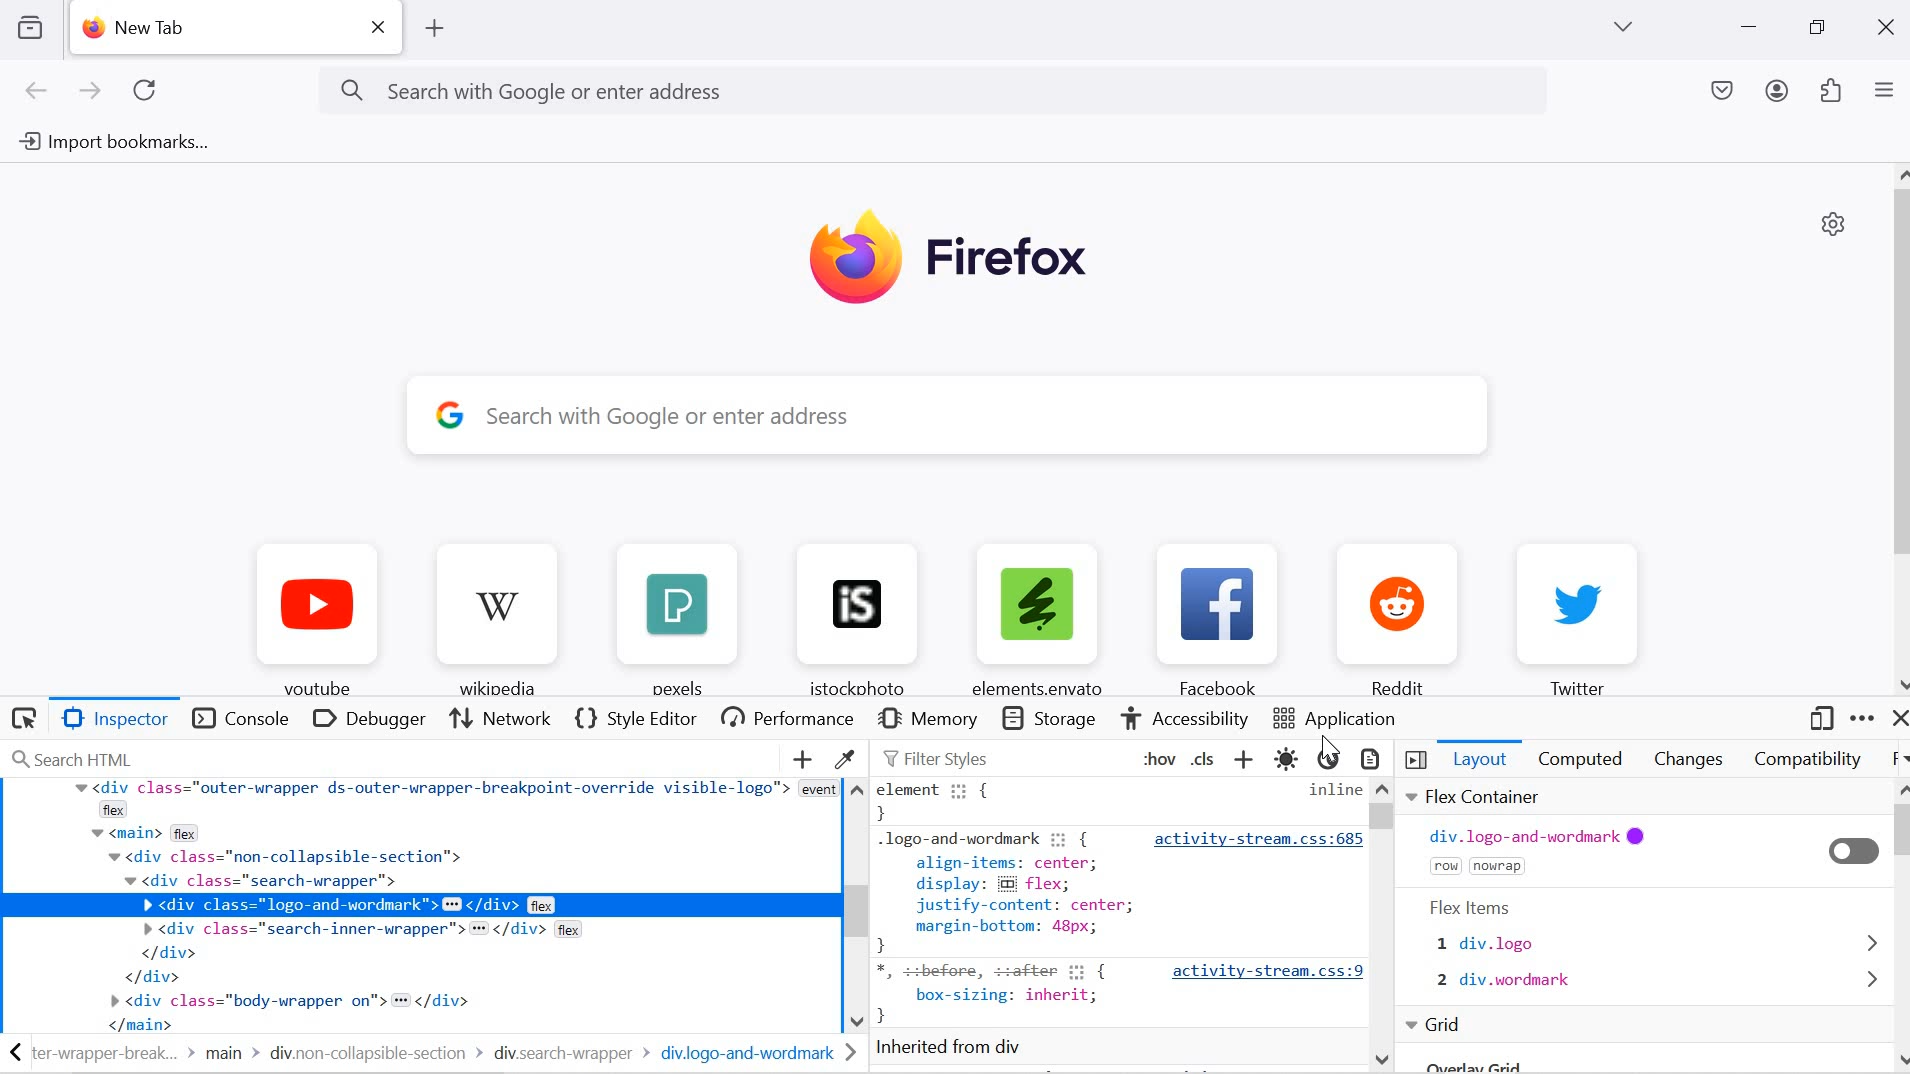 This screenshot has width=1910, height=1074. I want to click on restore down, so click(1820, 29).